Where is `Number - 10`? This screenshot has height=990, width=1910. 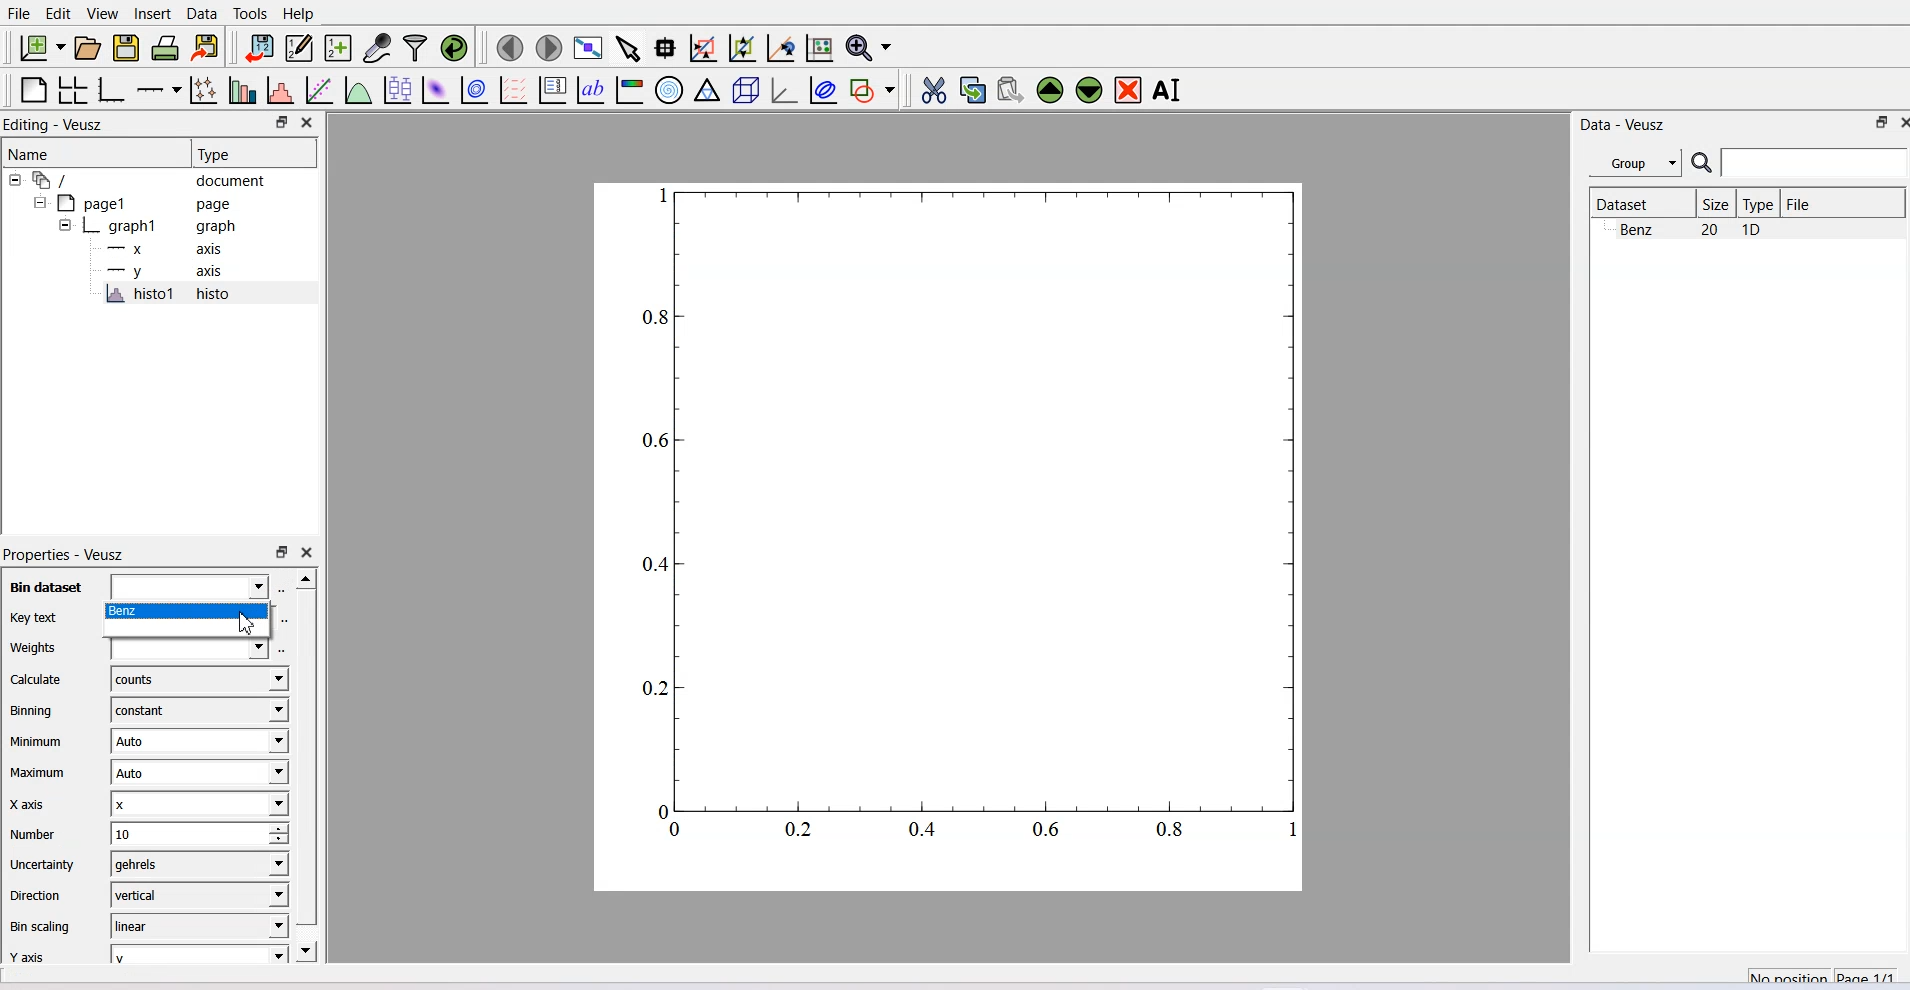
Number - 10 is located at coordinates (145, 832).